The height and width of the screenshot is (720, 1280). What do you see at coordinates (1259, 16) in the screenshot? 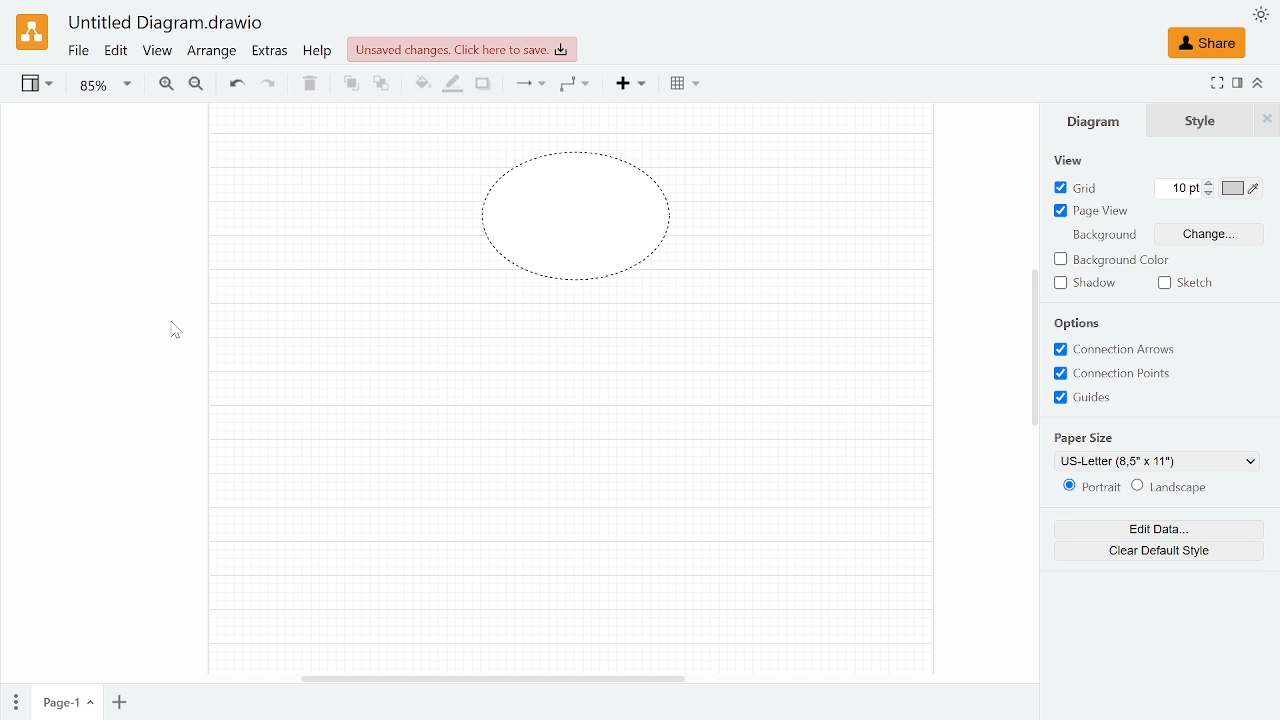
I see `Appearence` at bounding box center [1259, 16].